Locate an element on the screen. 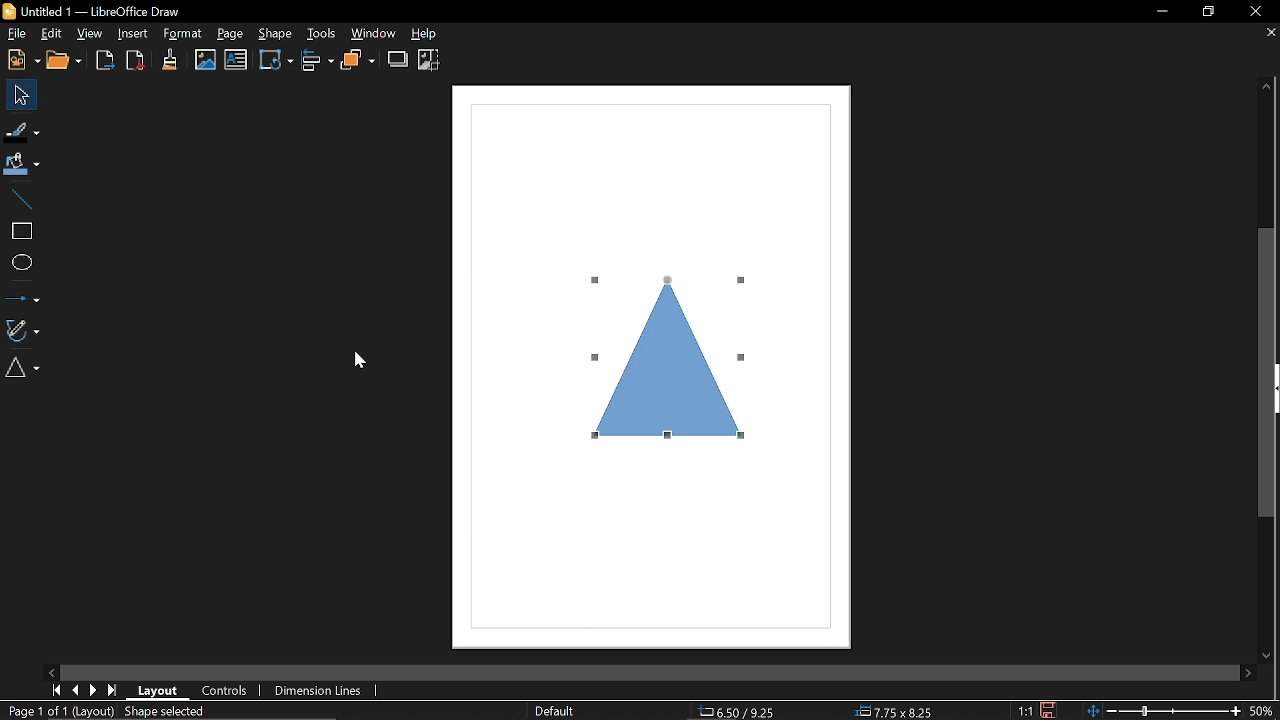 The width and height of the screenshot is (1280, 720). POsition is located at coordinates (747, 710).